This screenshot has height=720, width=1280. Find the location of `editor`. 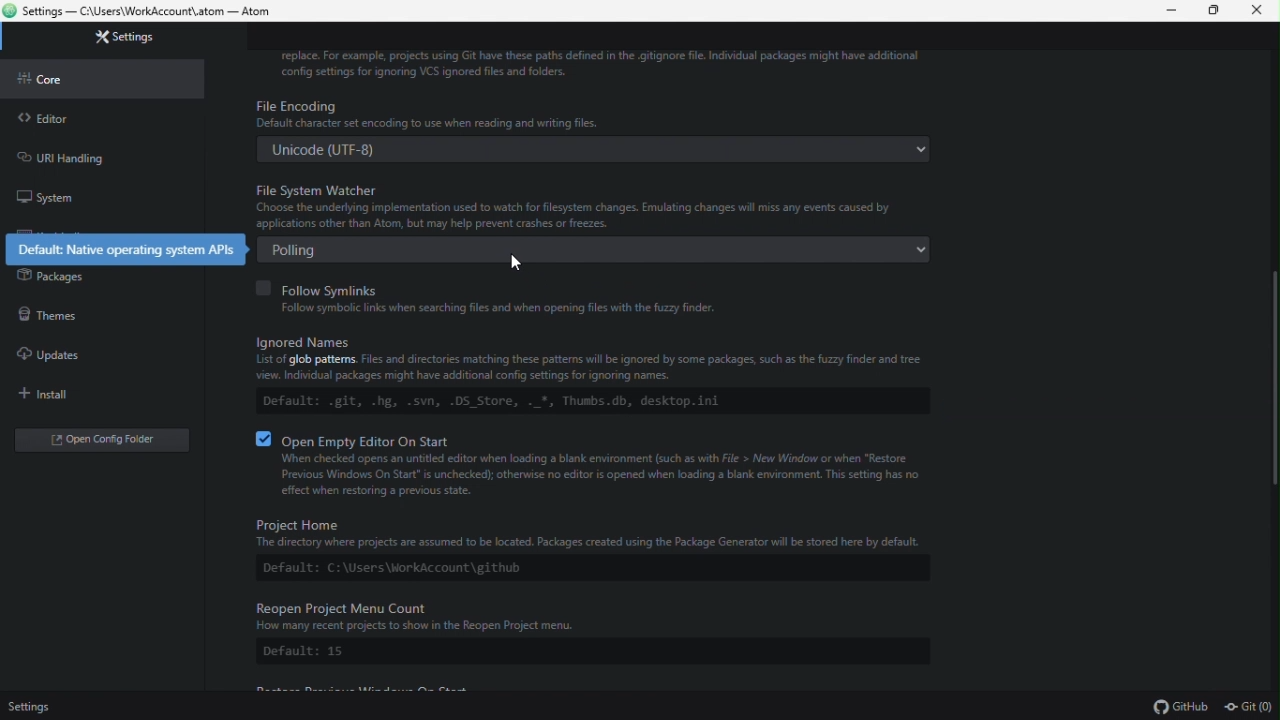

editor is located at coordinates (102, 115).